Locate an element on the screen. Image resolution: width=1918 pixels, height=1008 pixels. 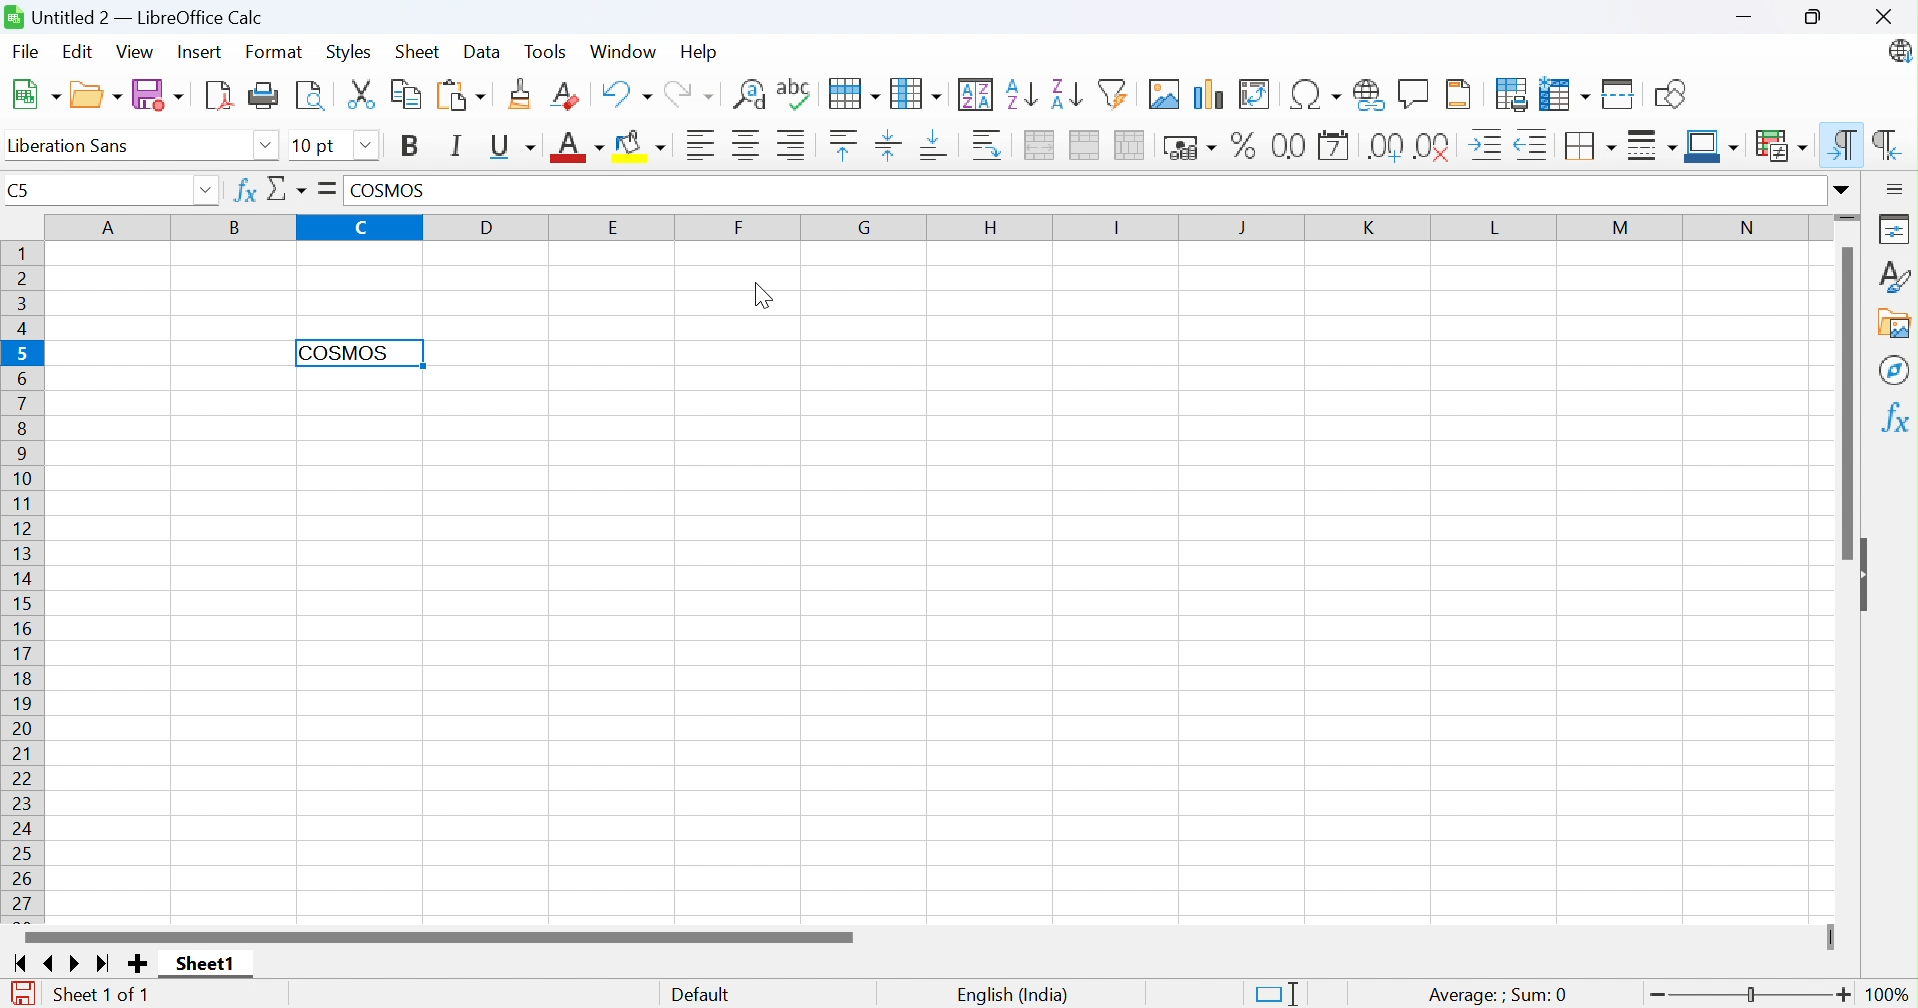
Sheet 1 of 1 is located at coordinates (106, 996).